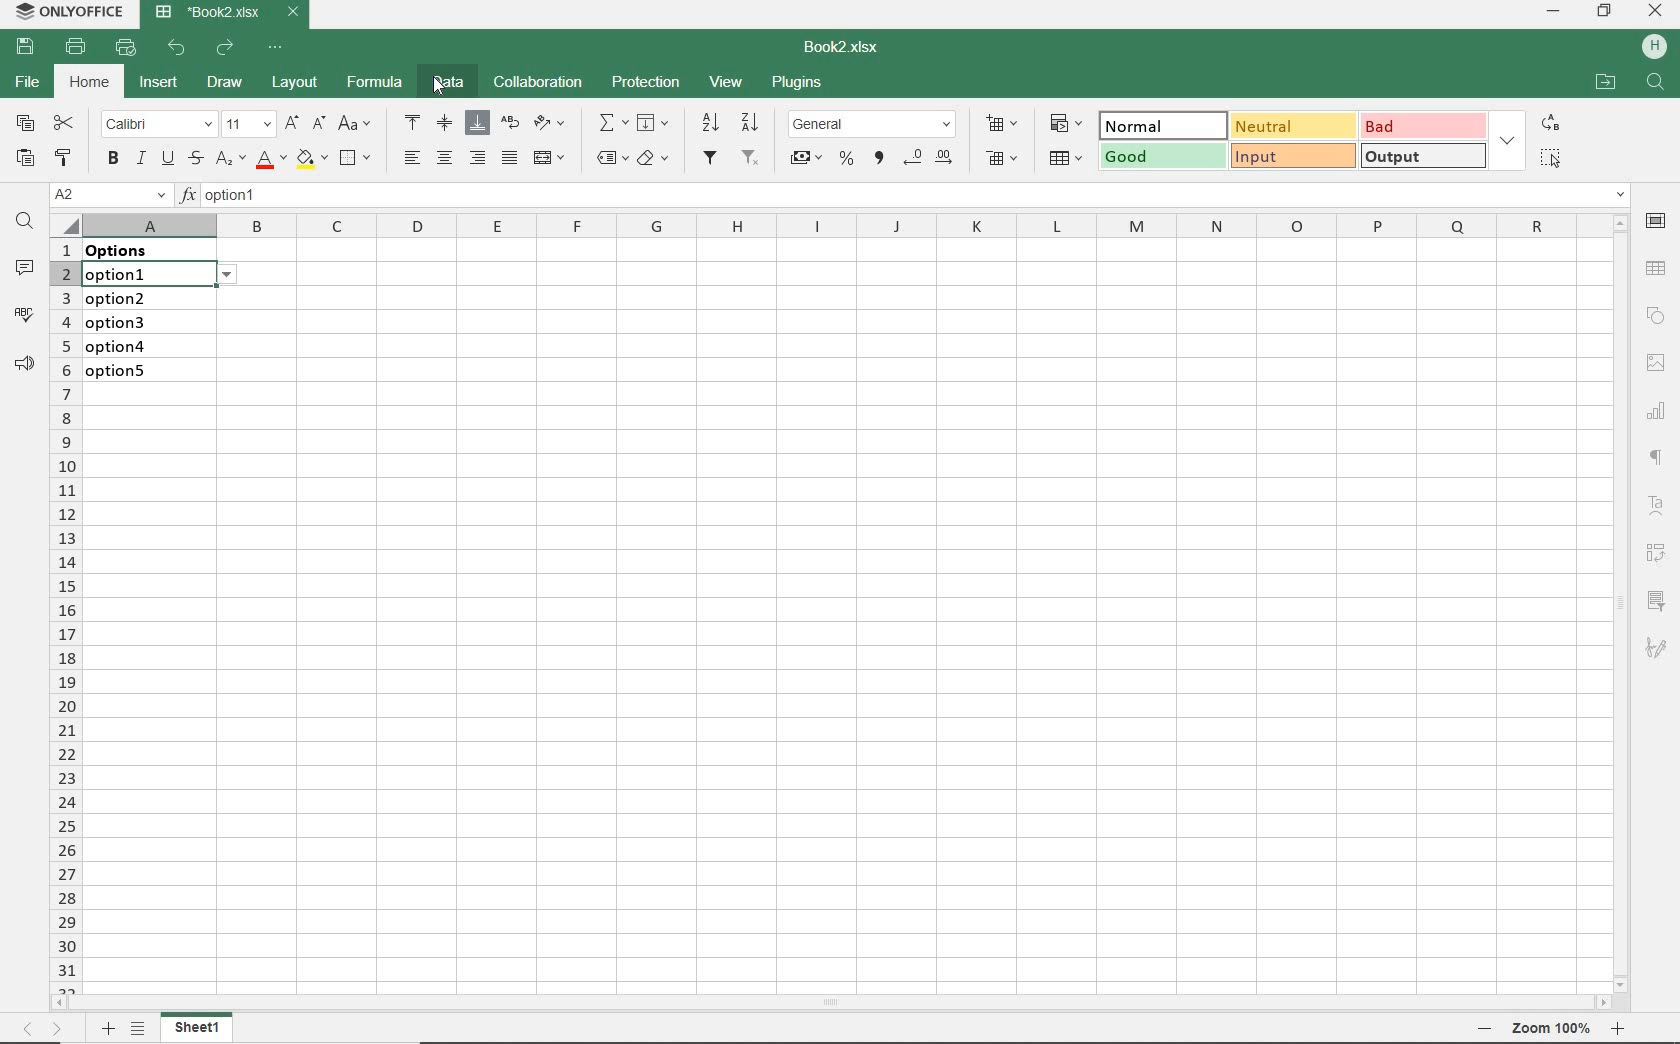  What do you see at coordinates (1606, 81) in the screenshot?
I see `OPEN FILE LOCATION` at bounding box center [1606, 81].